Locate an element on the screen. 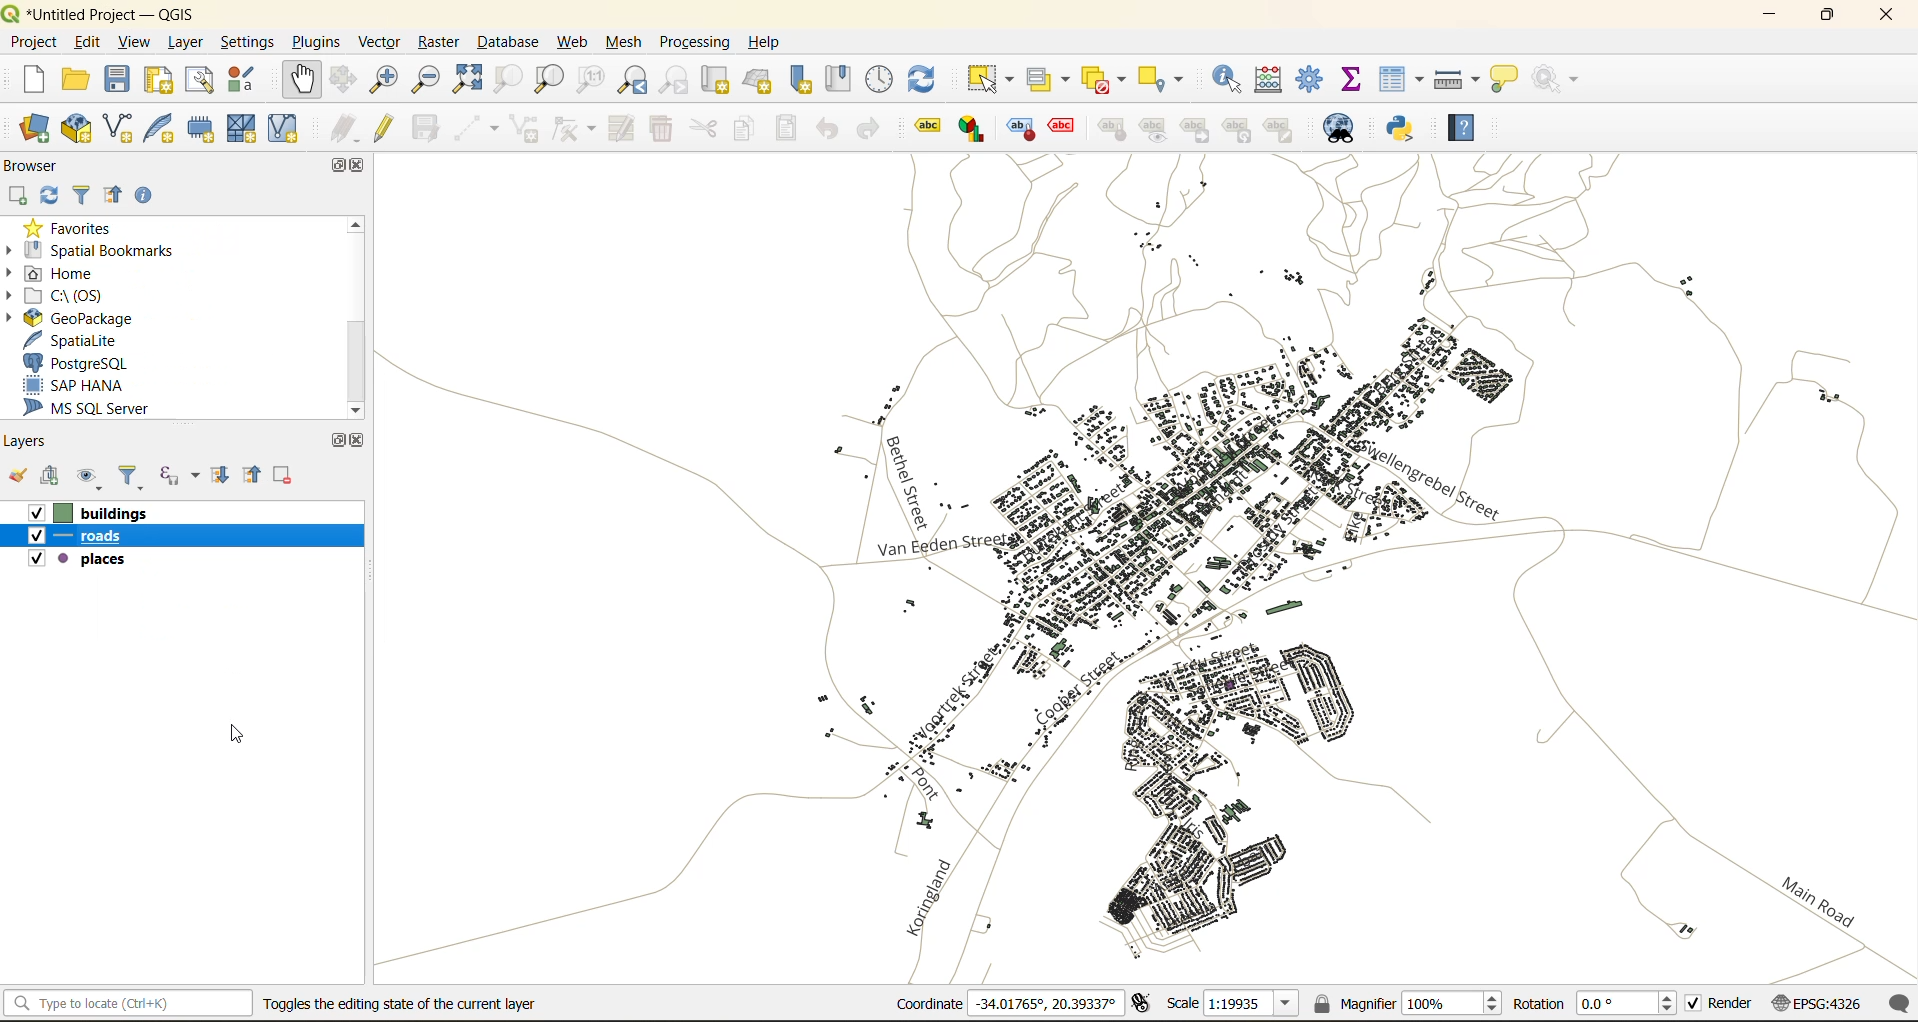 Image resolution: width=1918 pixels, height=1022 pixels. zoom out is located at coordinates (425, 77).